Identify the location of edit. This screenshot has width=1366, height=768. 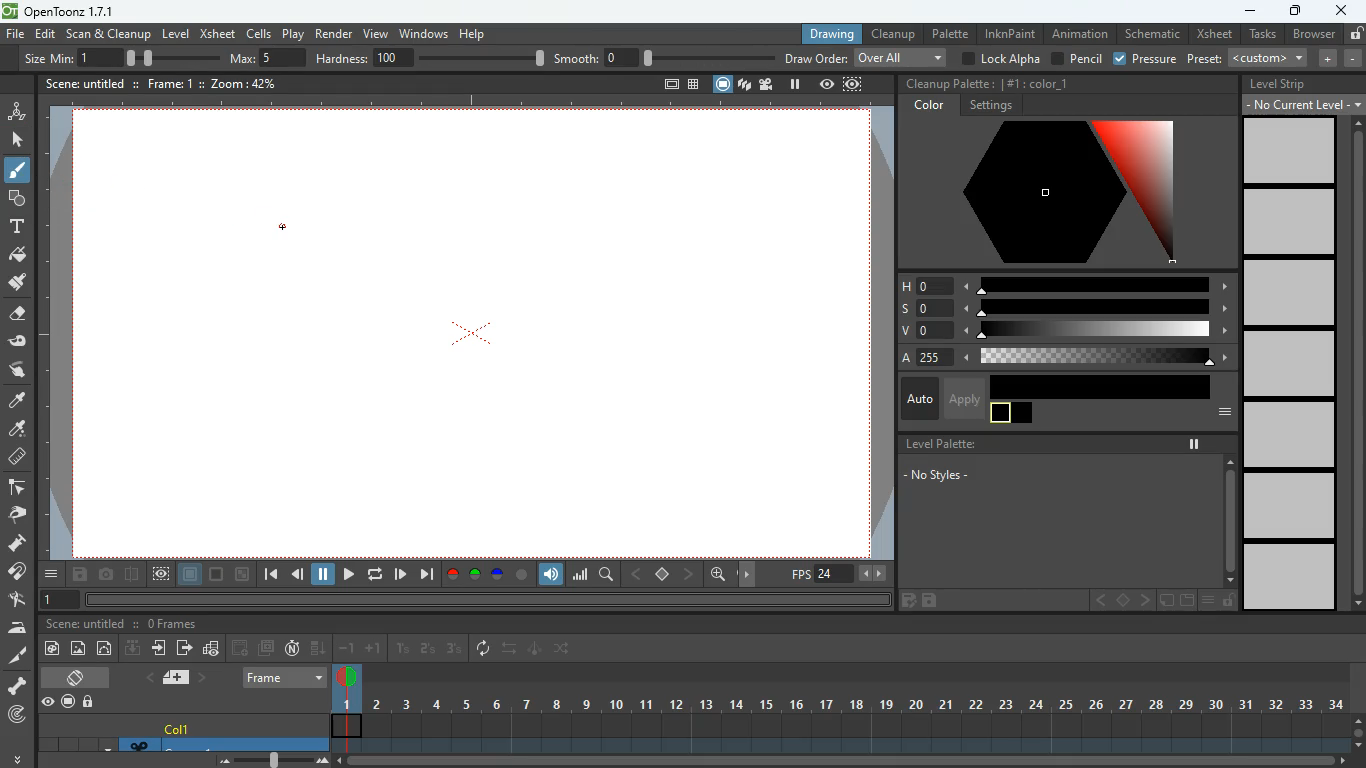
(17, 600).